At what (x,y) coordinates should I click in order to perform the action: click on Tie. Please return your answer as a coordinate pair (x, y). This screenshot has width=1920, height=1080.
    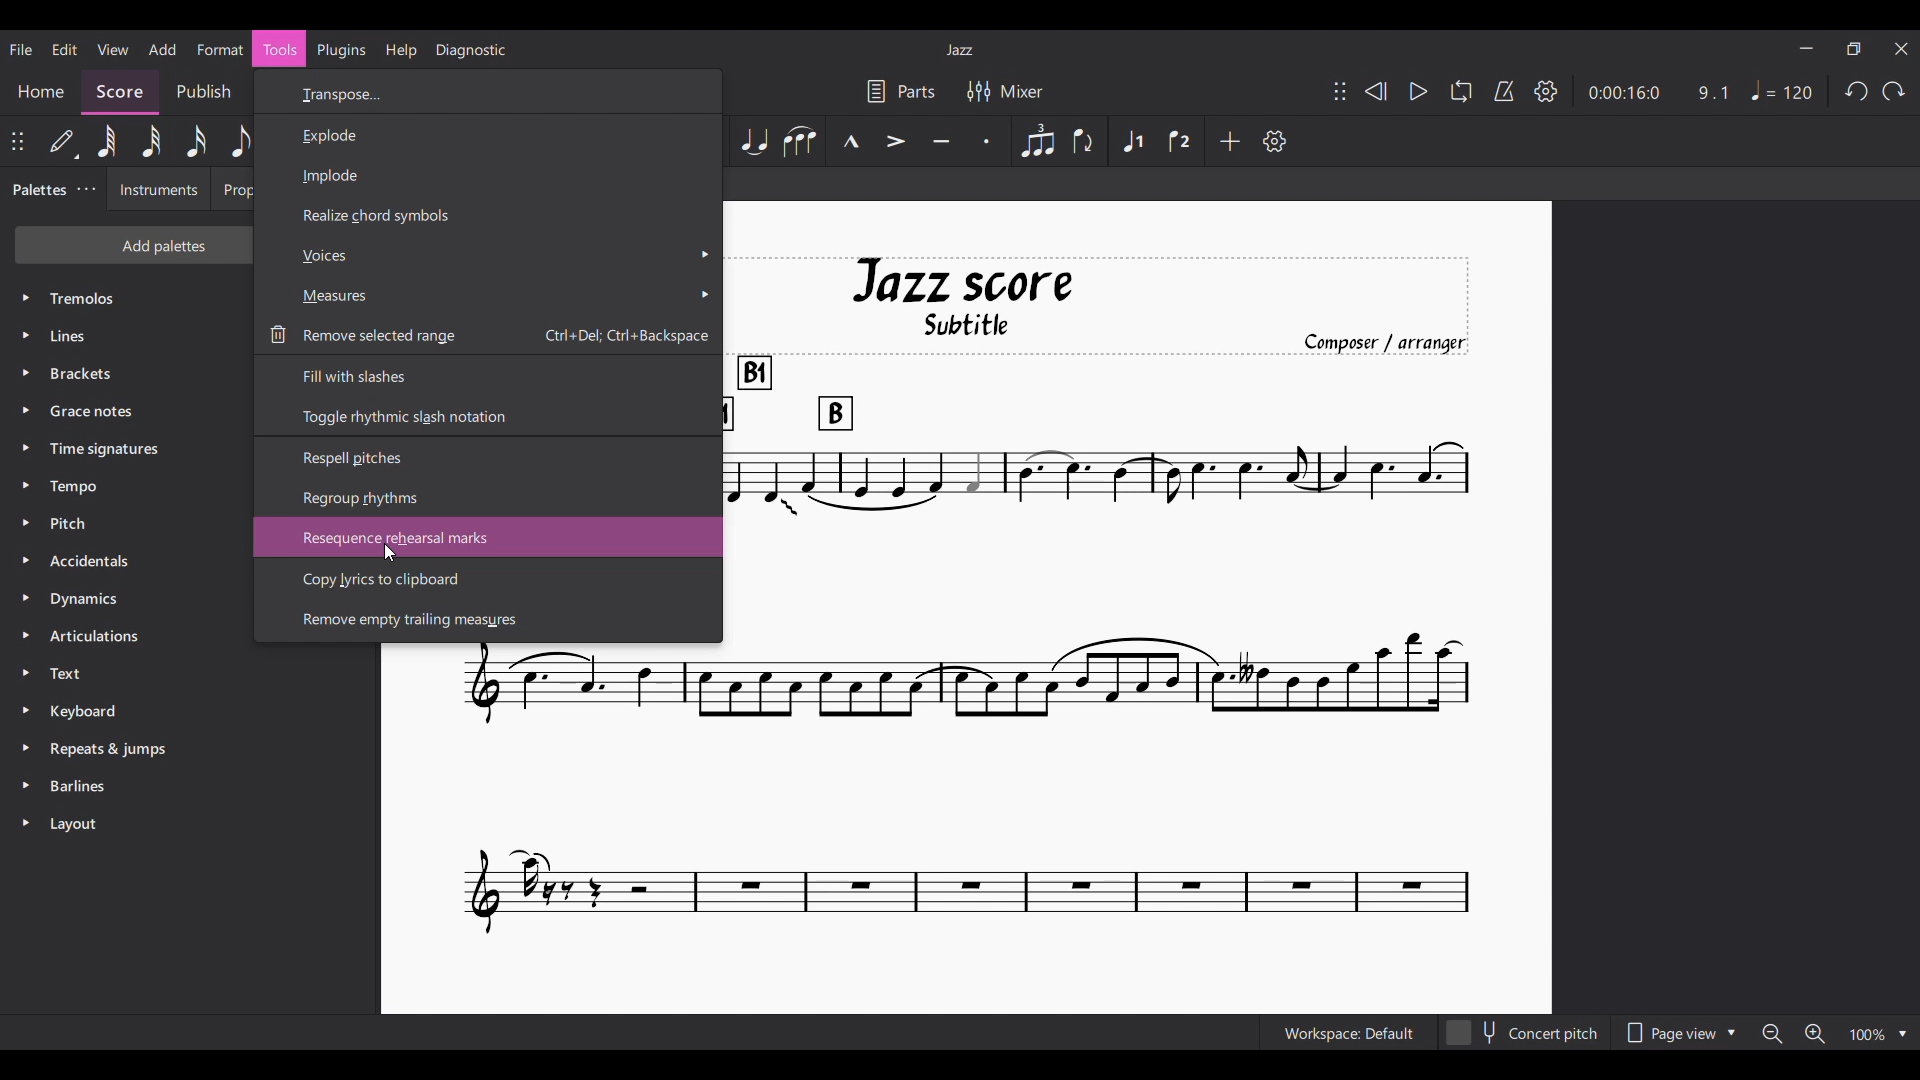
    Looking at the image, I should click on (754, 141).